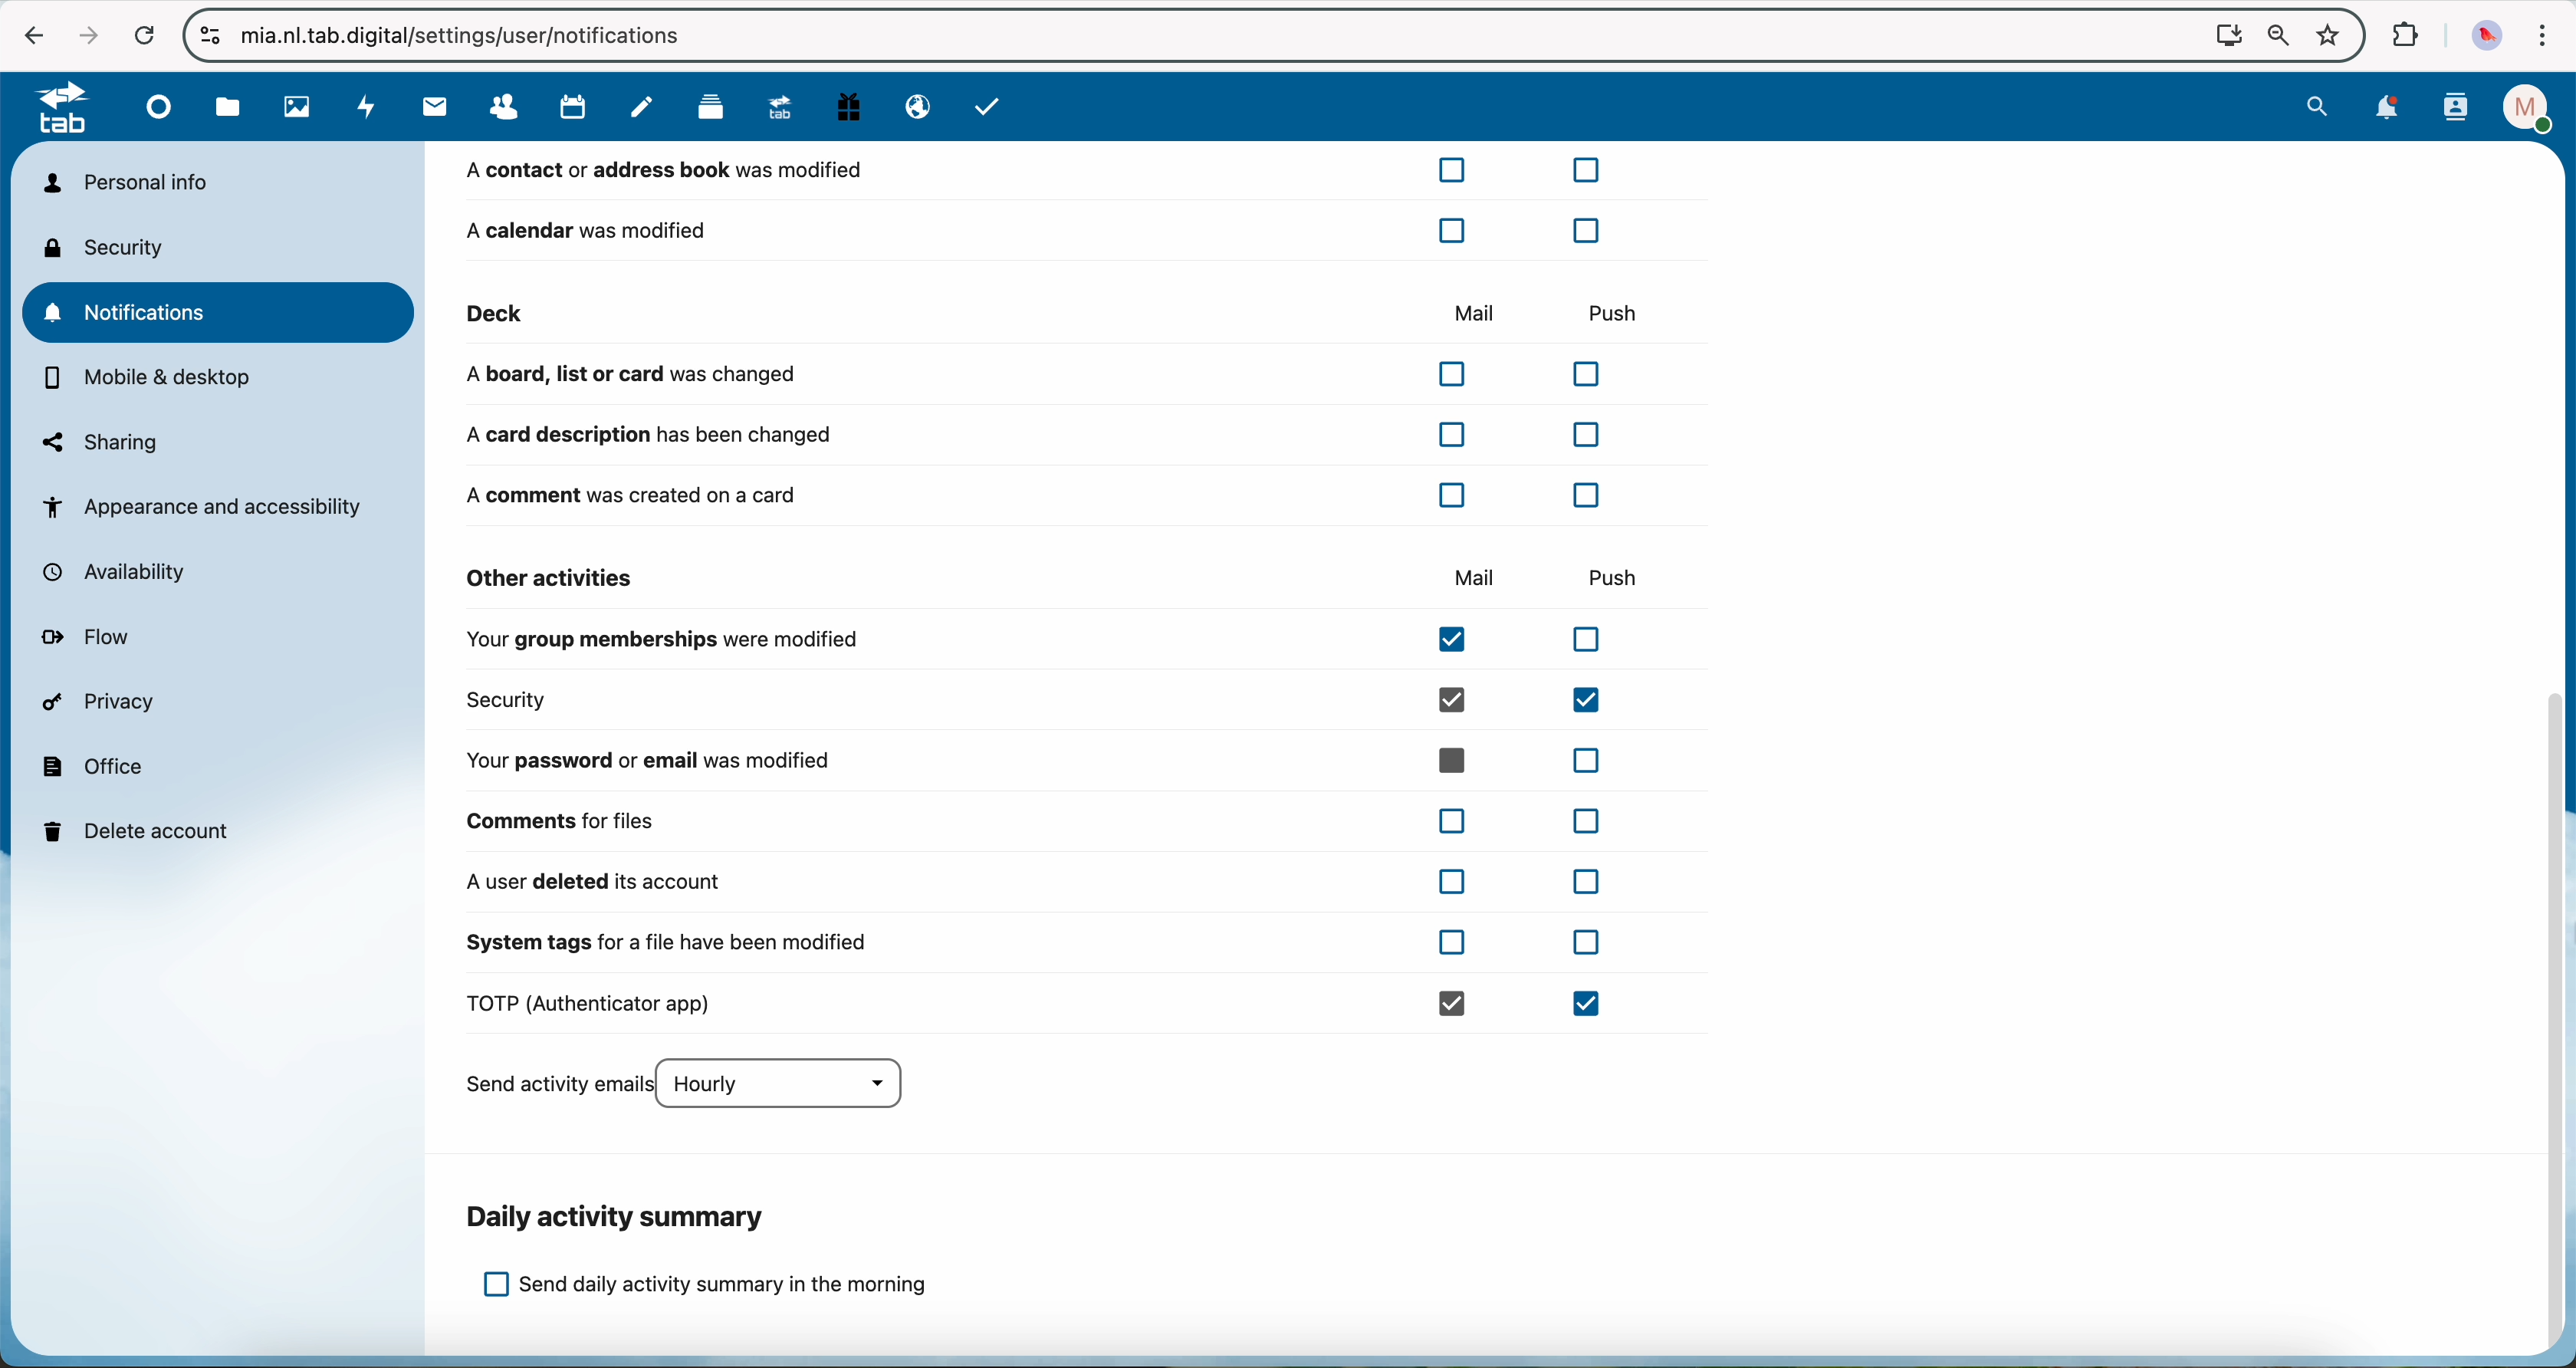 Image resolution: width=2576 pixels, height=1368 pixels. Describe the element at coordinates (552, 578) in the screenshot. I see `other activities` at that location.